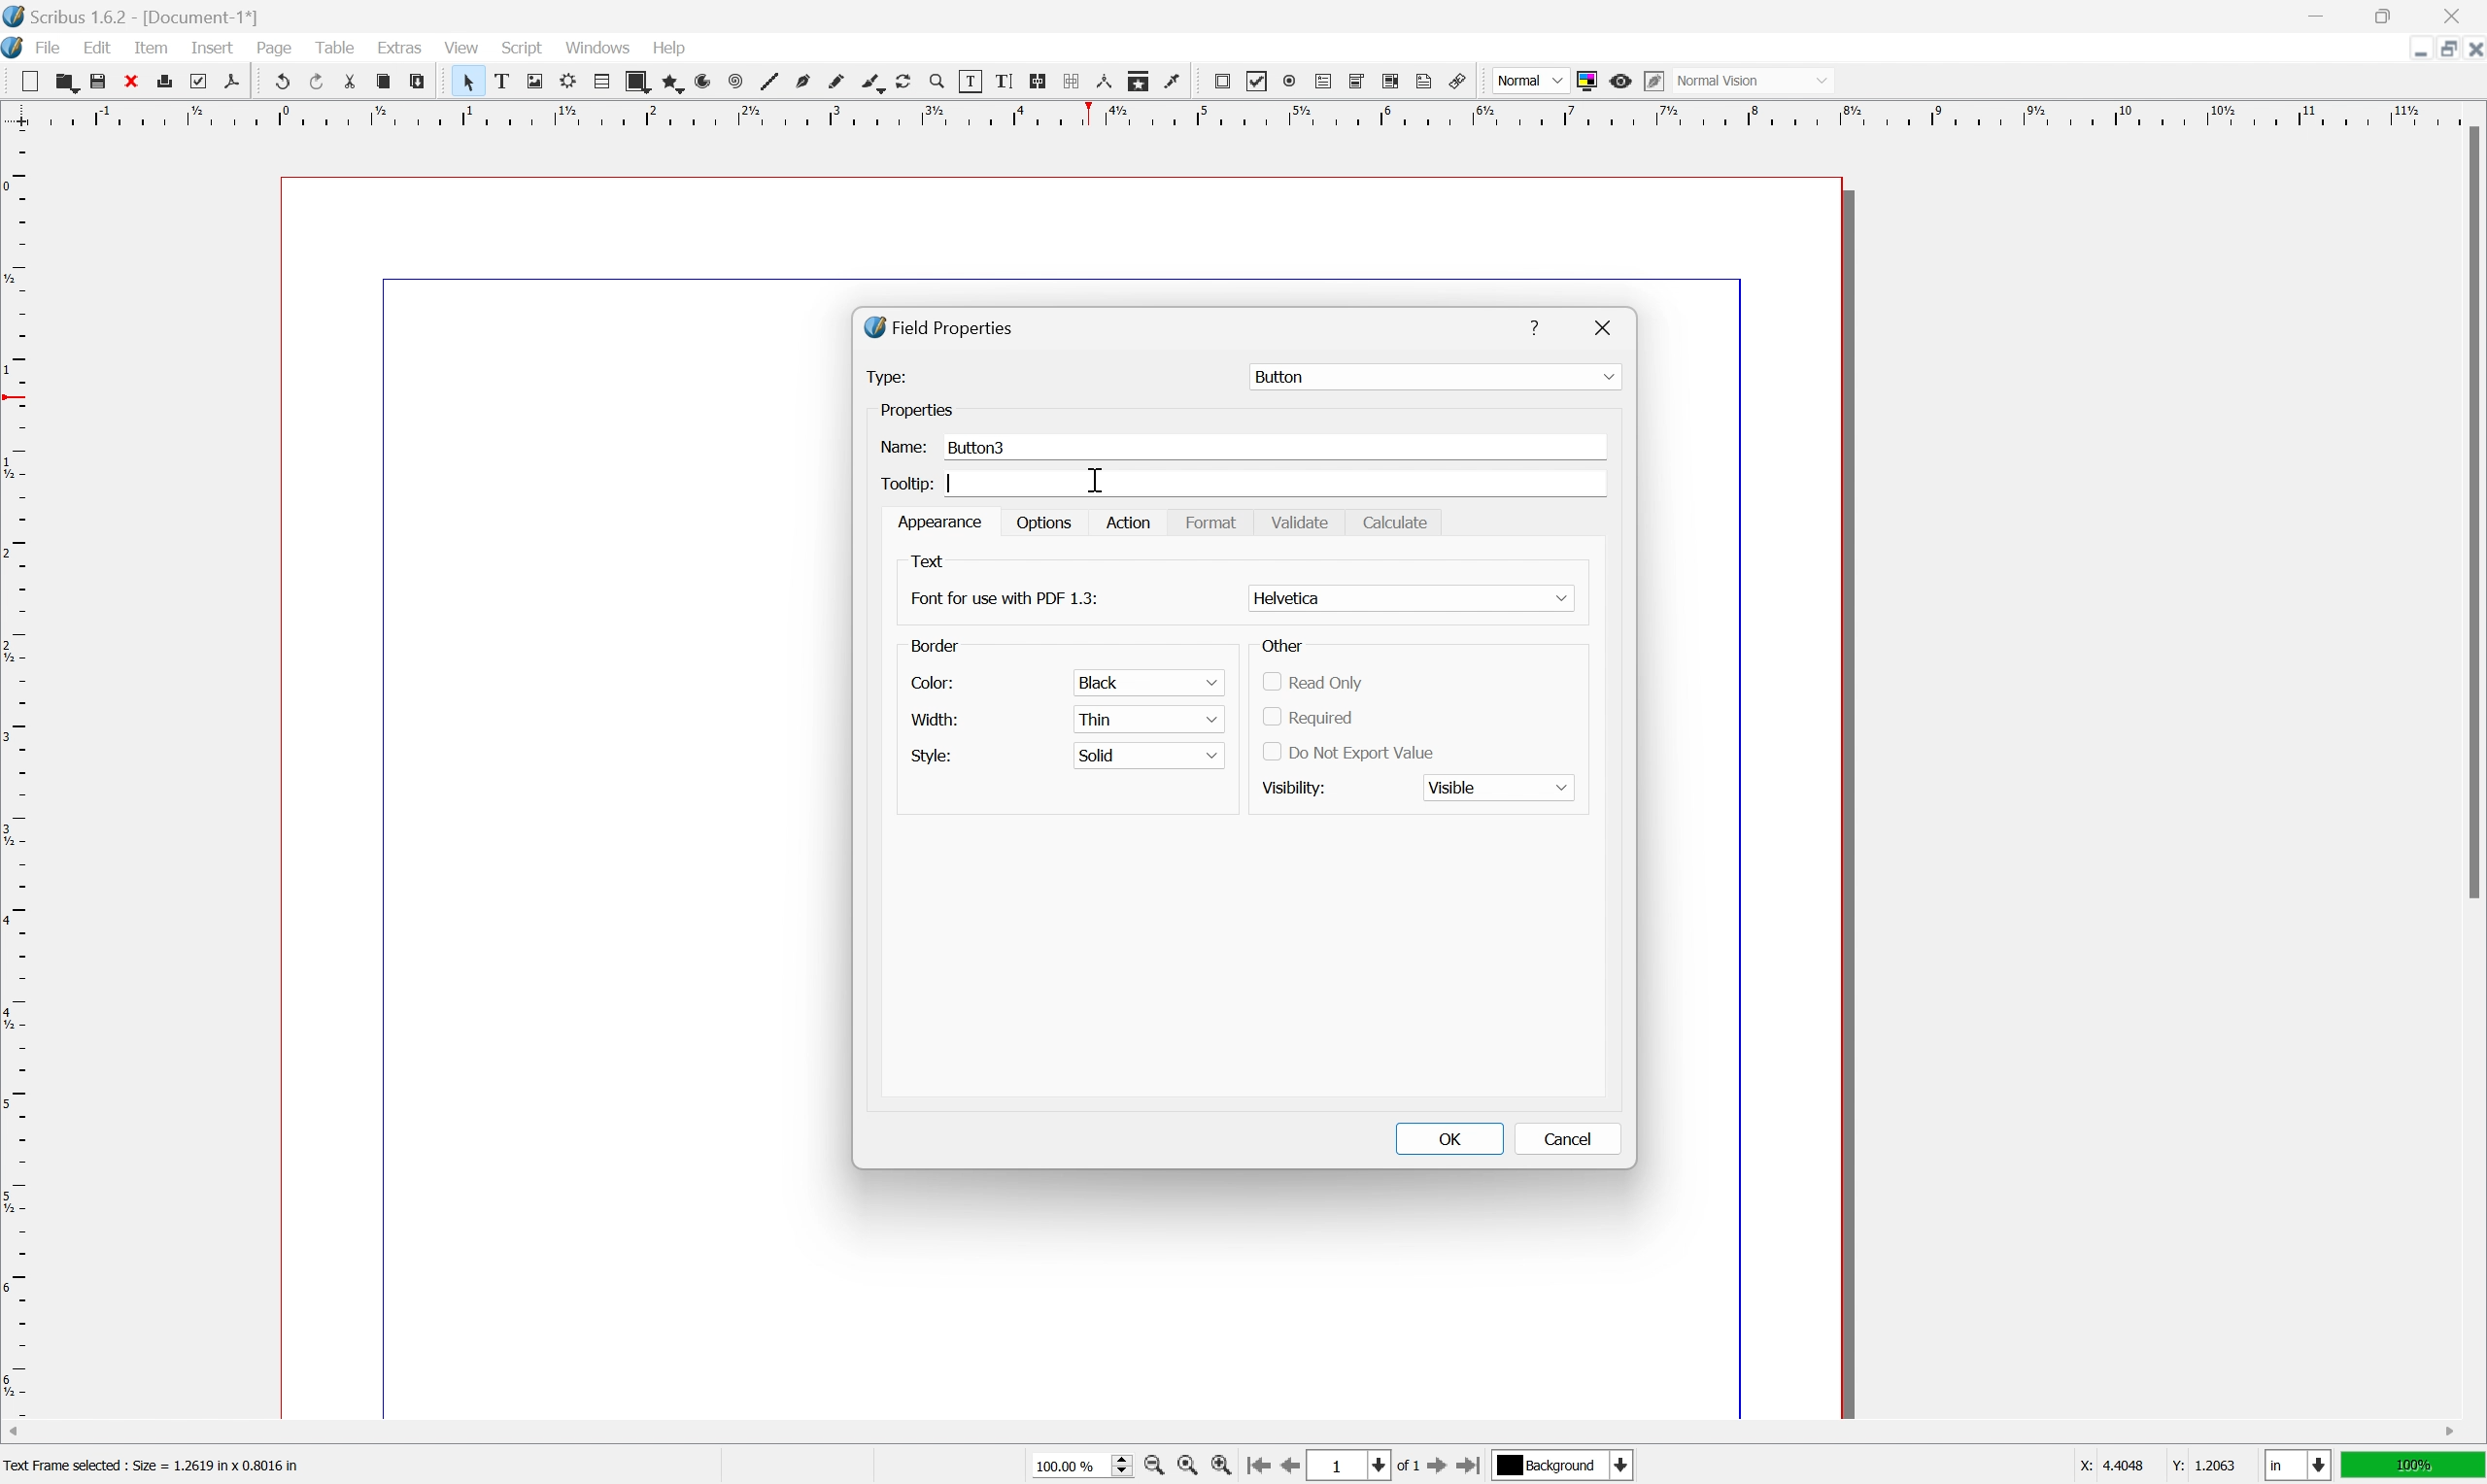 The height and width of the screenshot is (1484, 2487). What do you see at coordinates (156, 16) in the screenshot?
I see `Scribus 1.6.2 - [Document 1*]` at bounding box center [156, 16].